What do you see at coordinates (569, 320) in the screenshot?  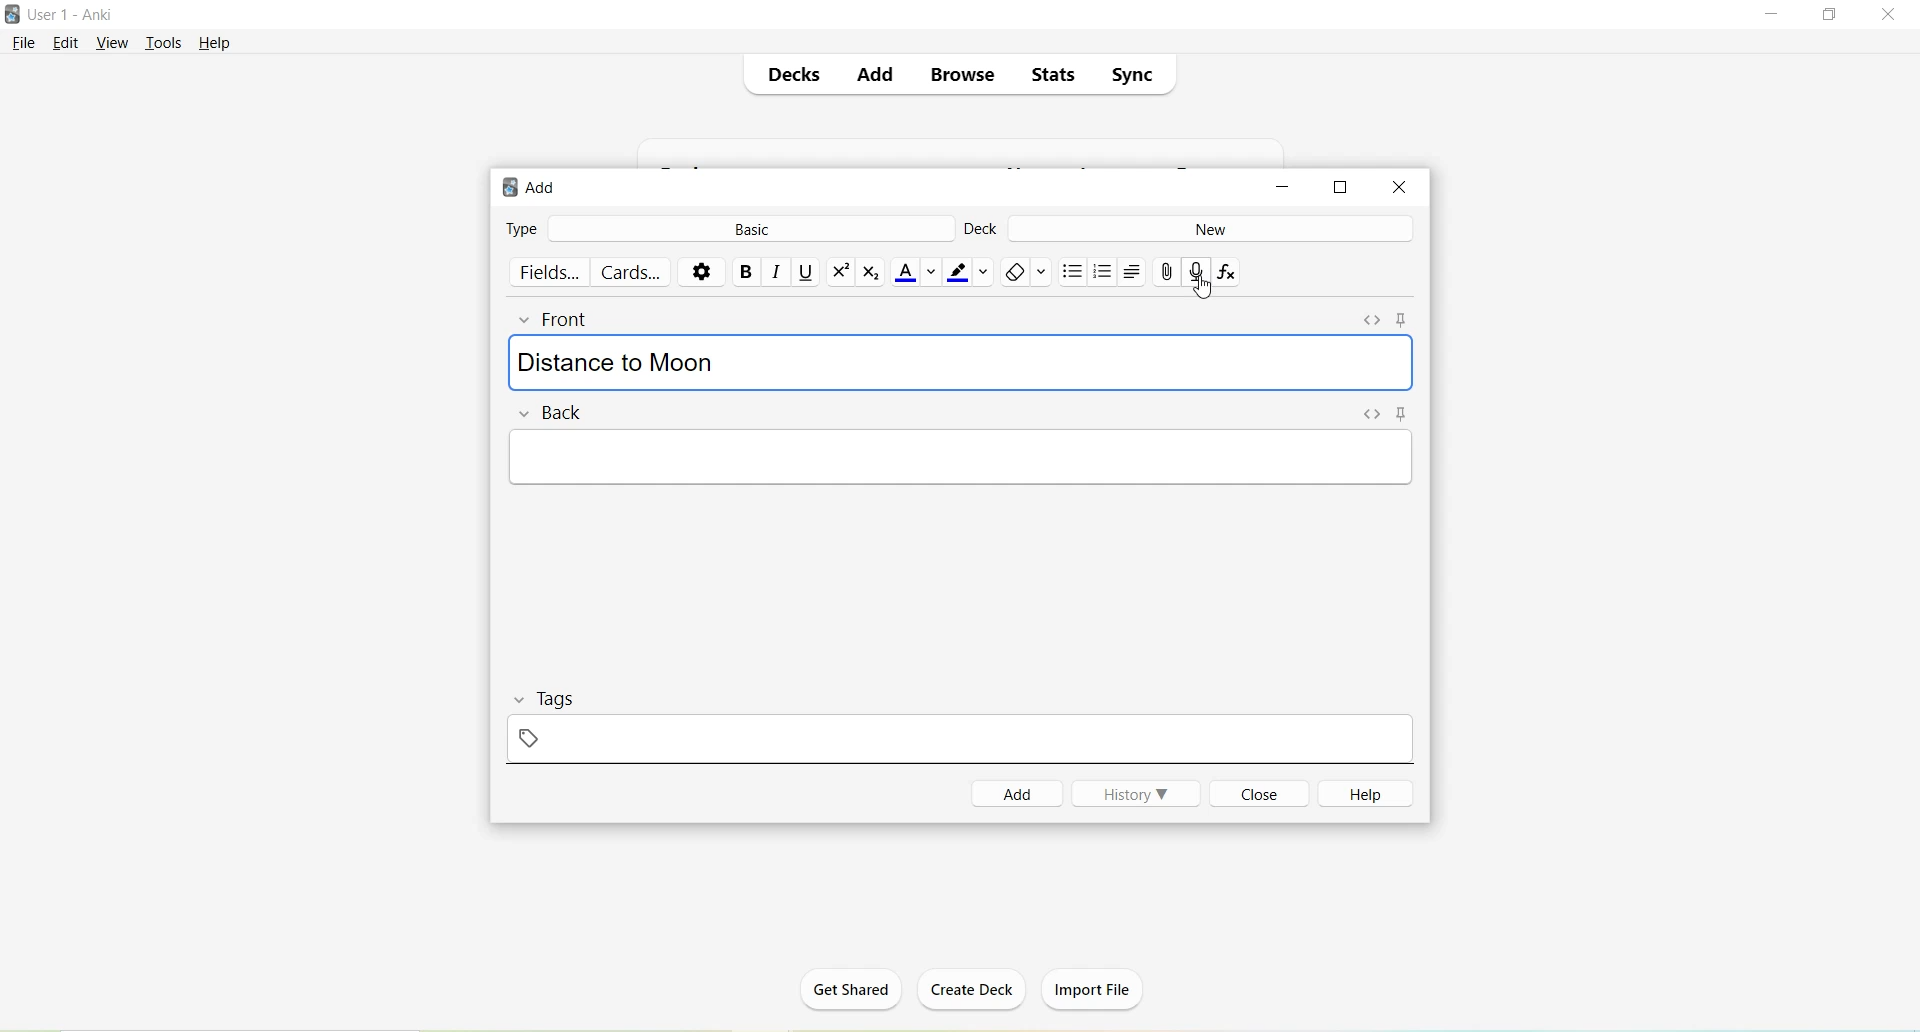 I see `Front` at bounding box center [569, 320].